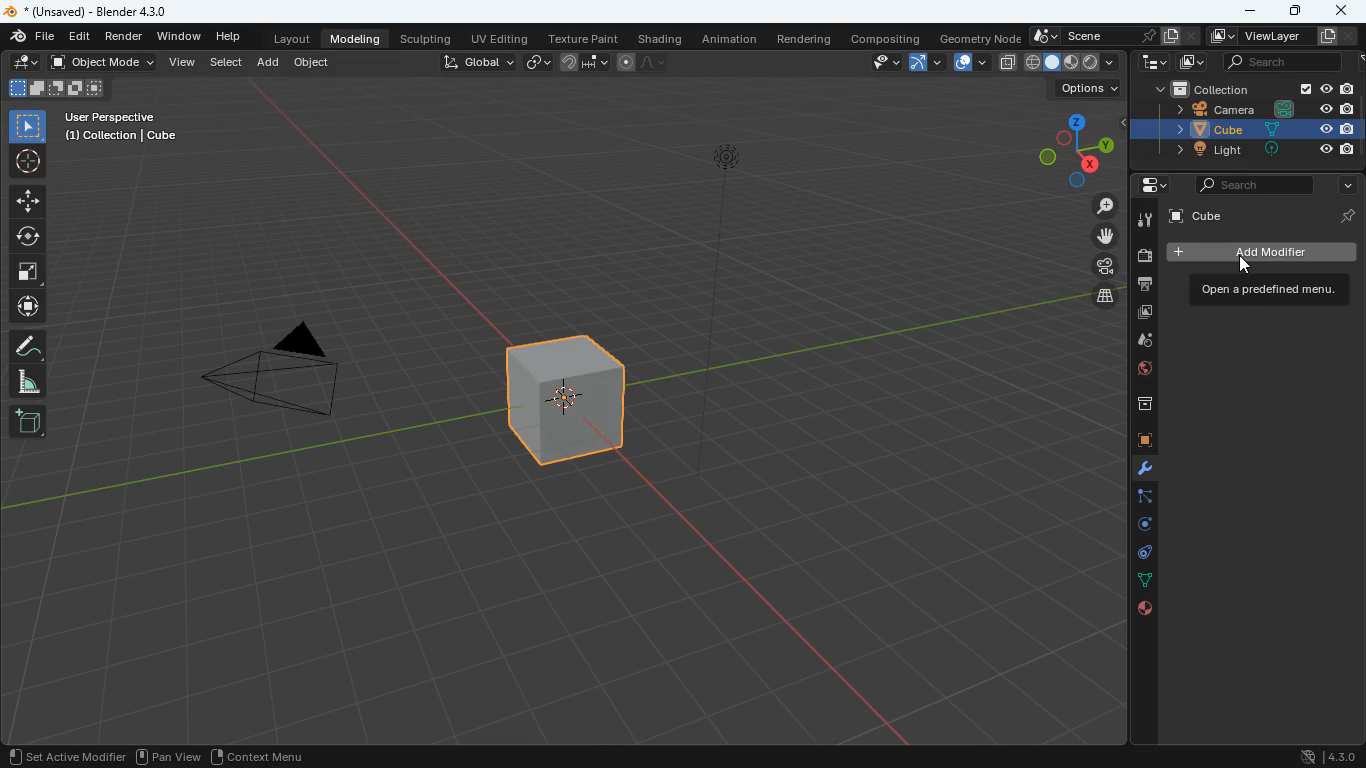 Image resolution: width=1366 pixels, height=768 pixels. What do you see at coordinates (809, 41) in the screenshot?
I see `rendering` at bounding box center [809, 41].